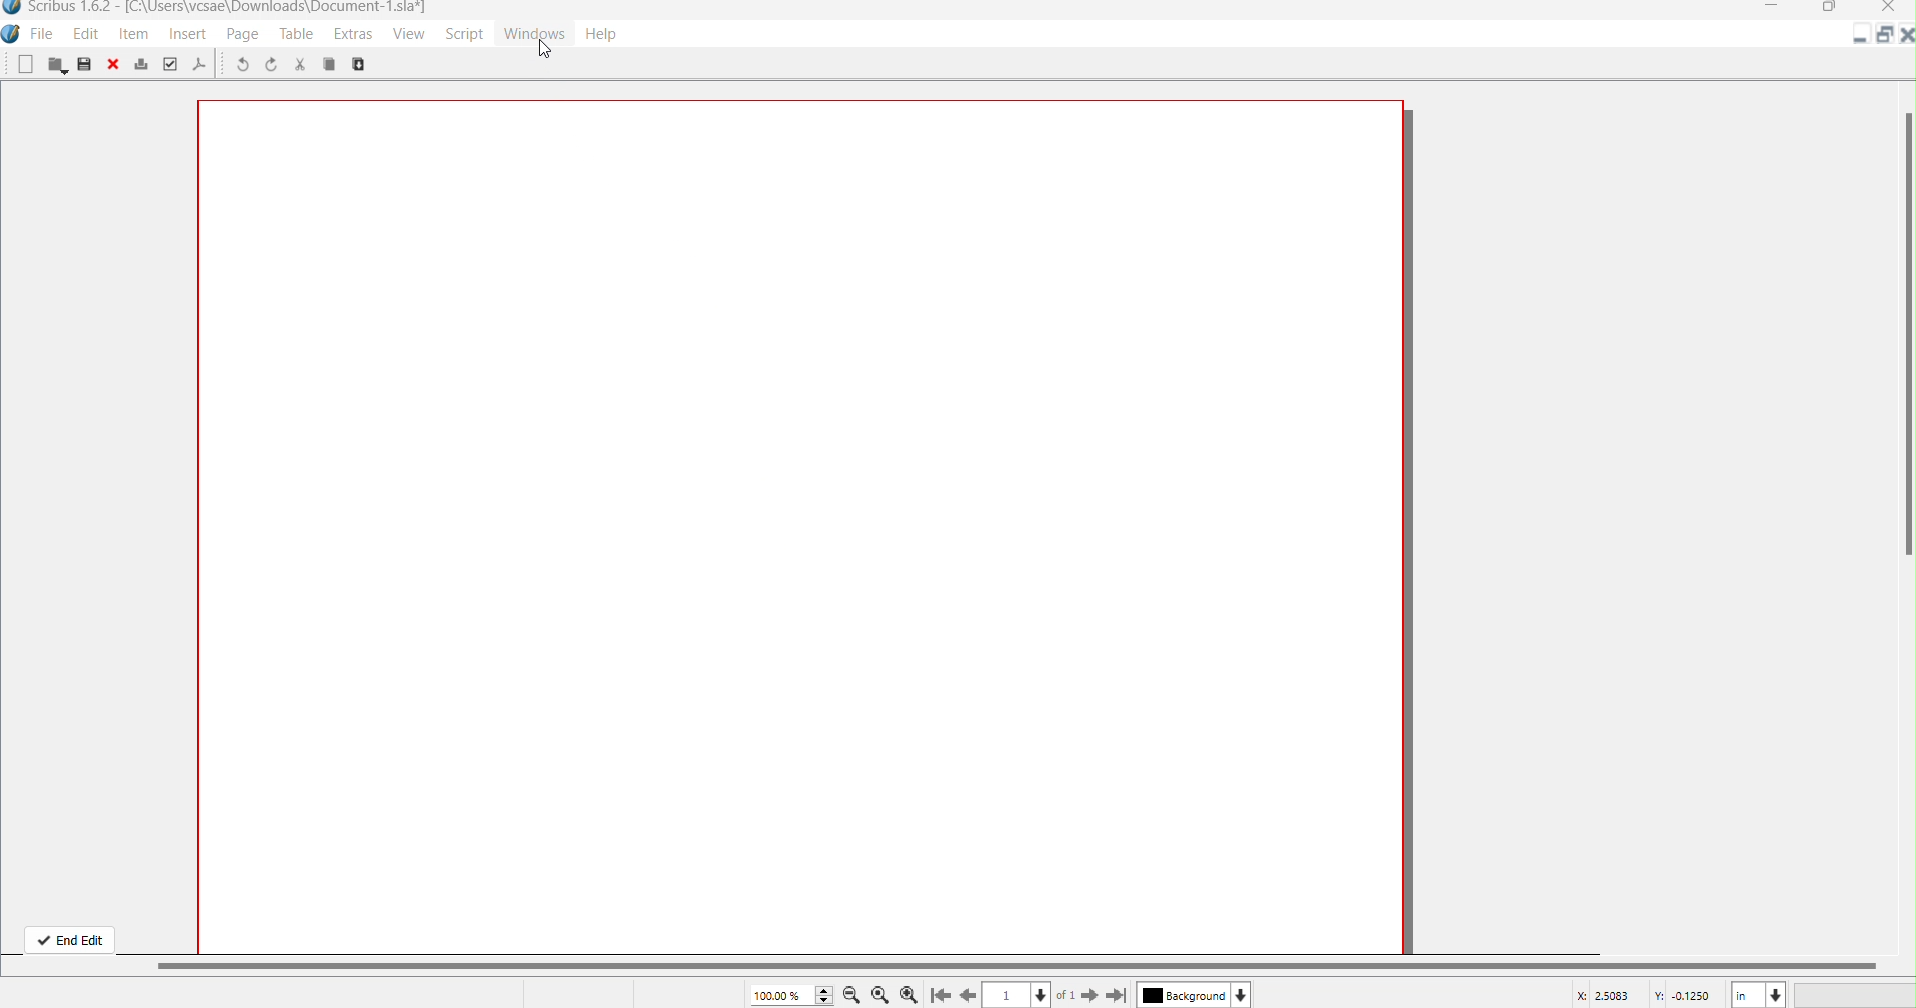 This screenshot has height=1008, width=1916. Describe the element at coordinates (1776, 8) in the screenshot. I see `Minimize` at that location.